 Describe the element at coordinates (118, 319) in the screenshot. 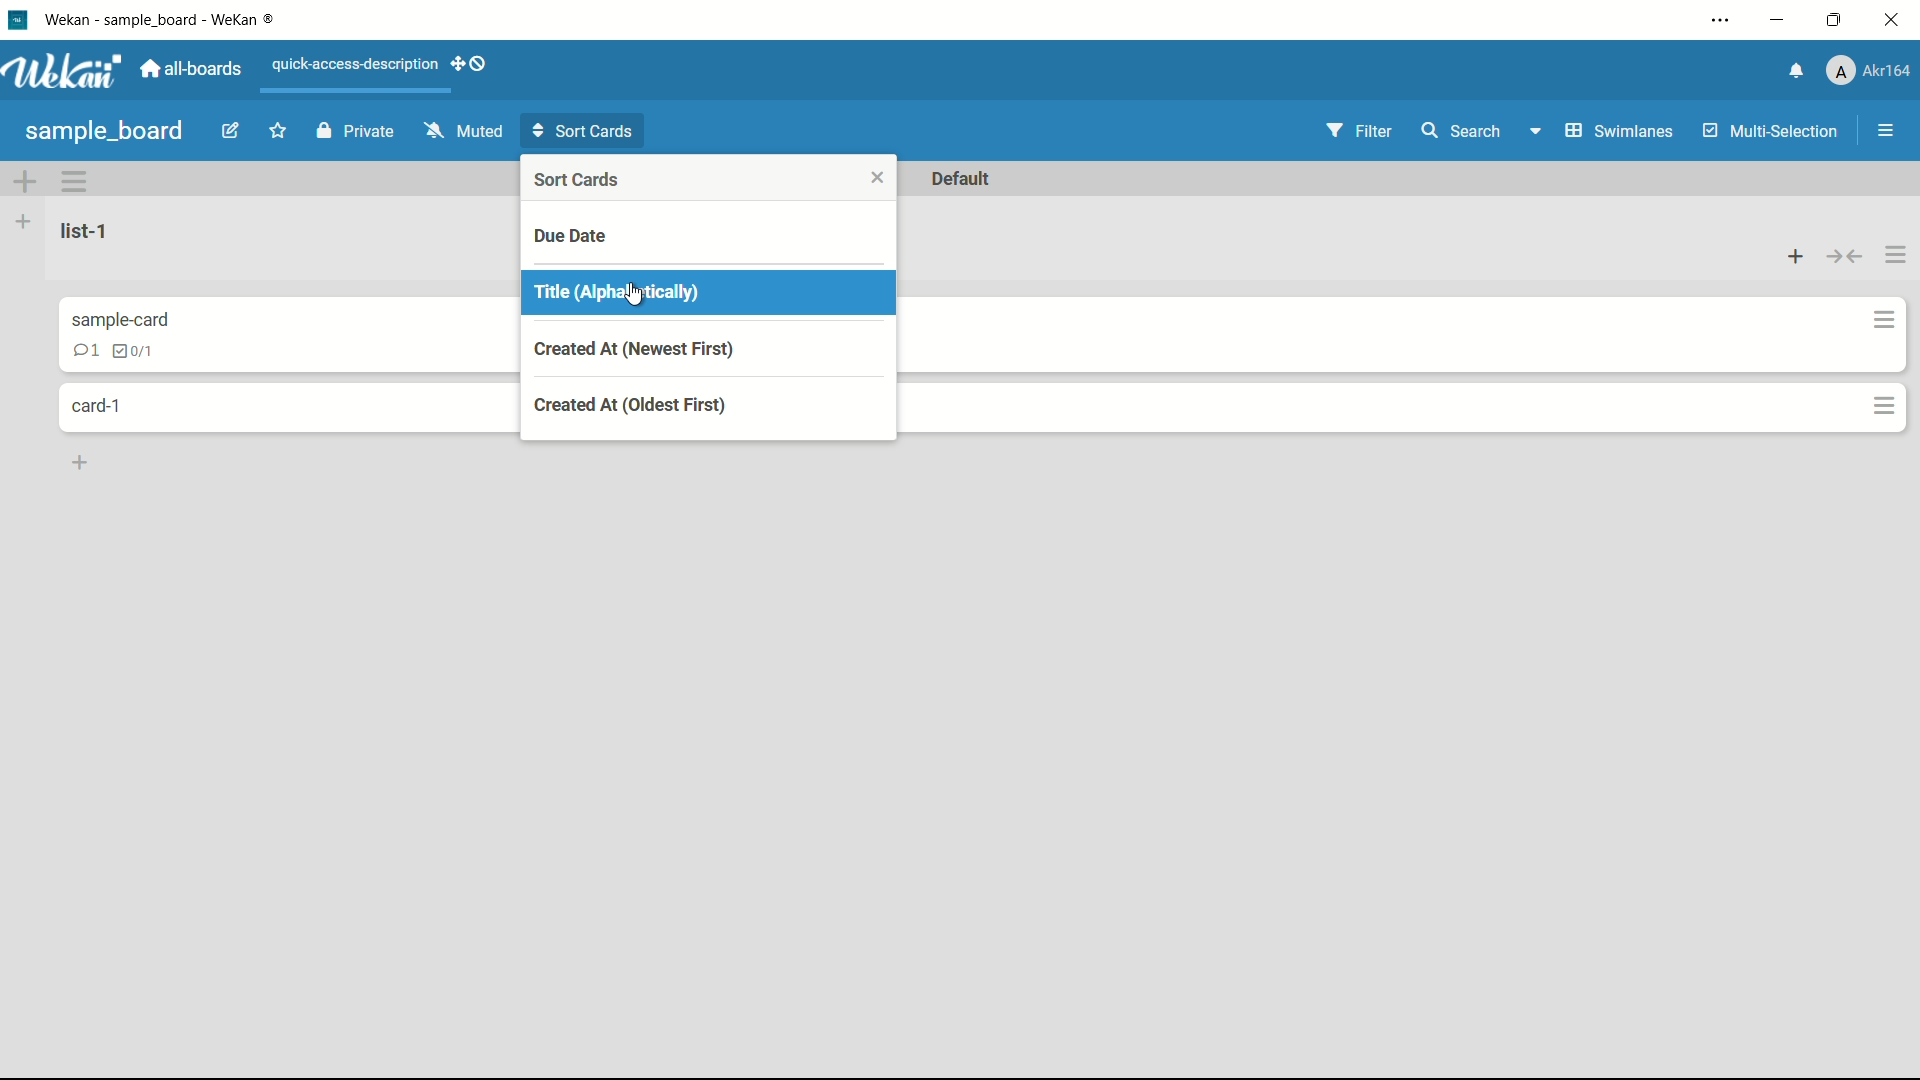

I see `card name` at that location.